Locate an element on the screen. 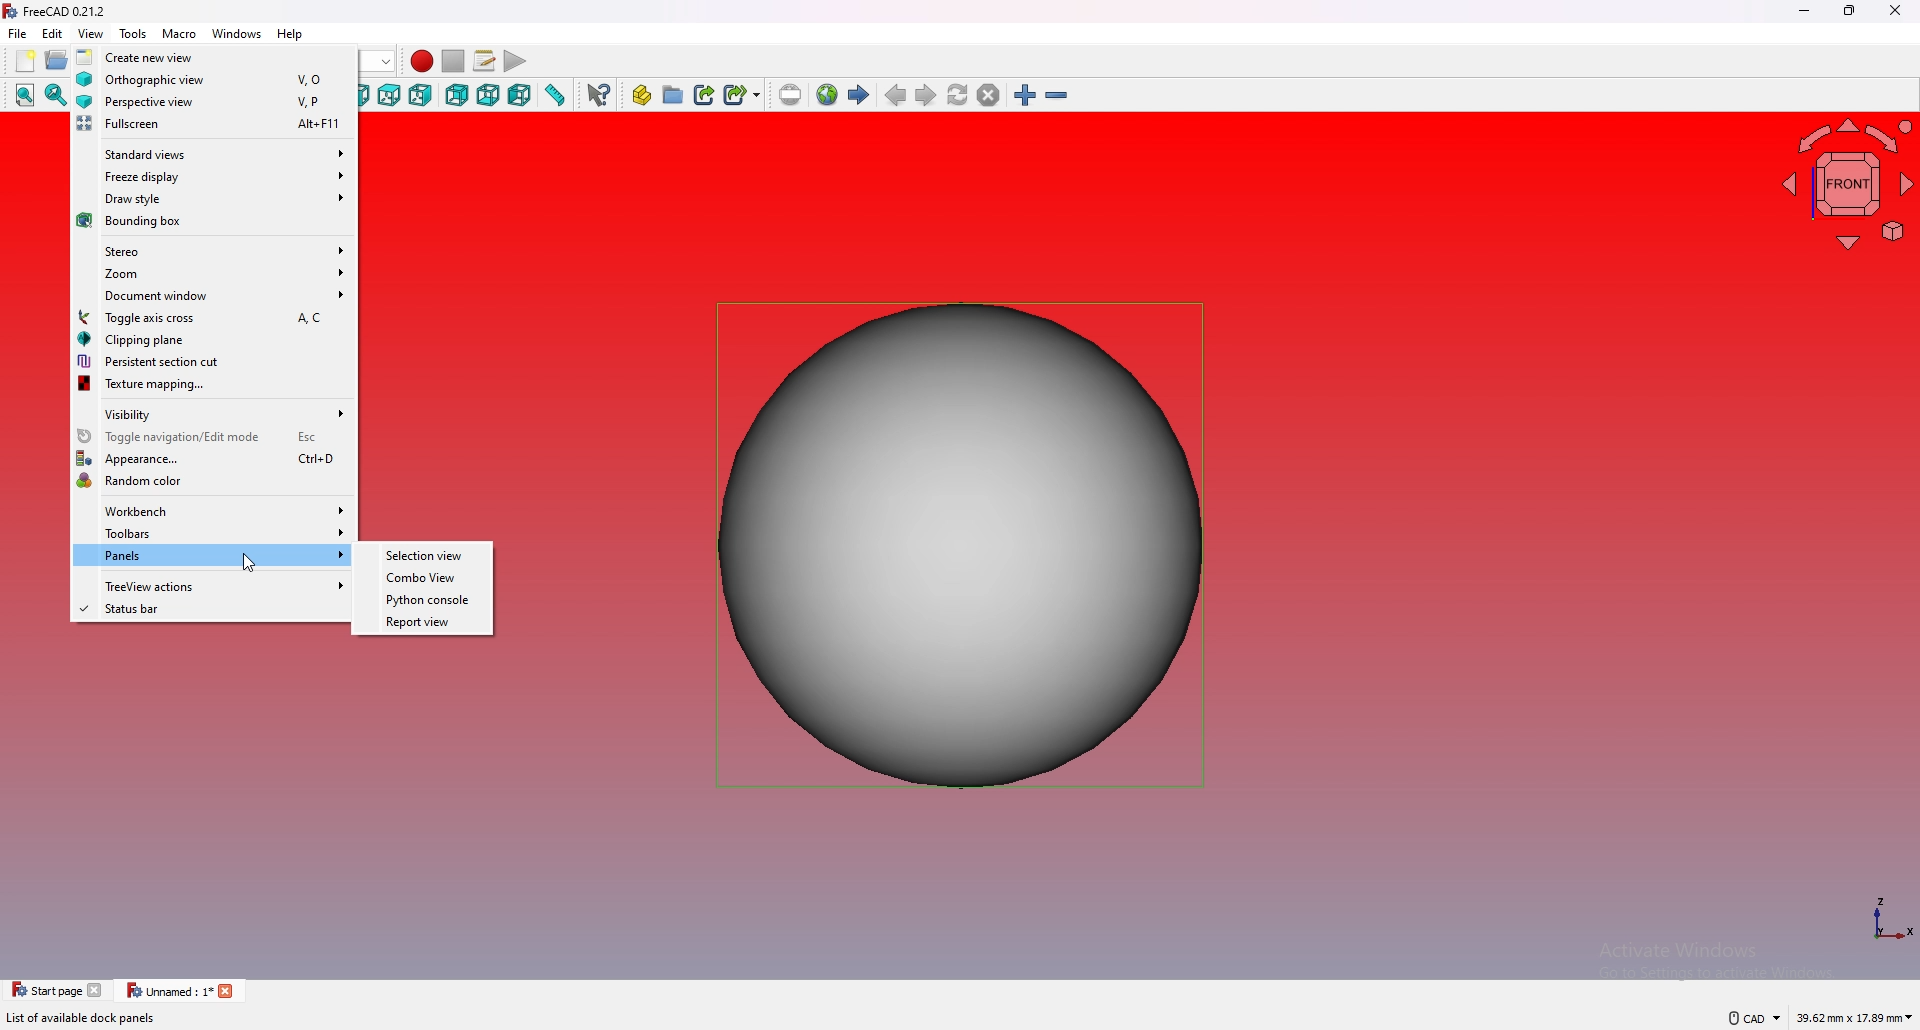 This screenshot has height=1030, width=1920. standard views is located at coordinates (213, 153).